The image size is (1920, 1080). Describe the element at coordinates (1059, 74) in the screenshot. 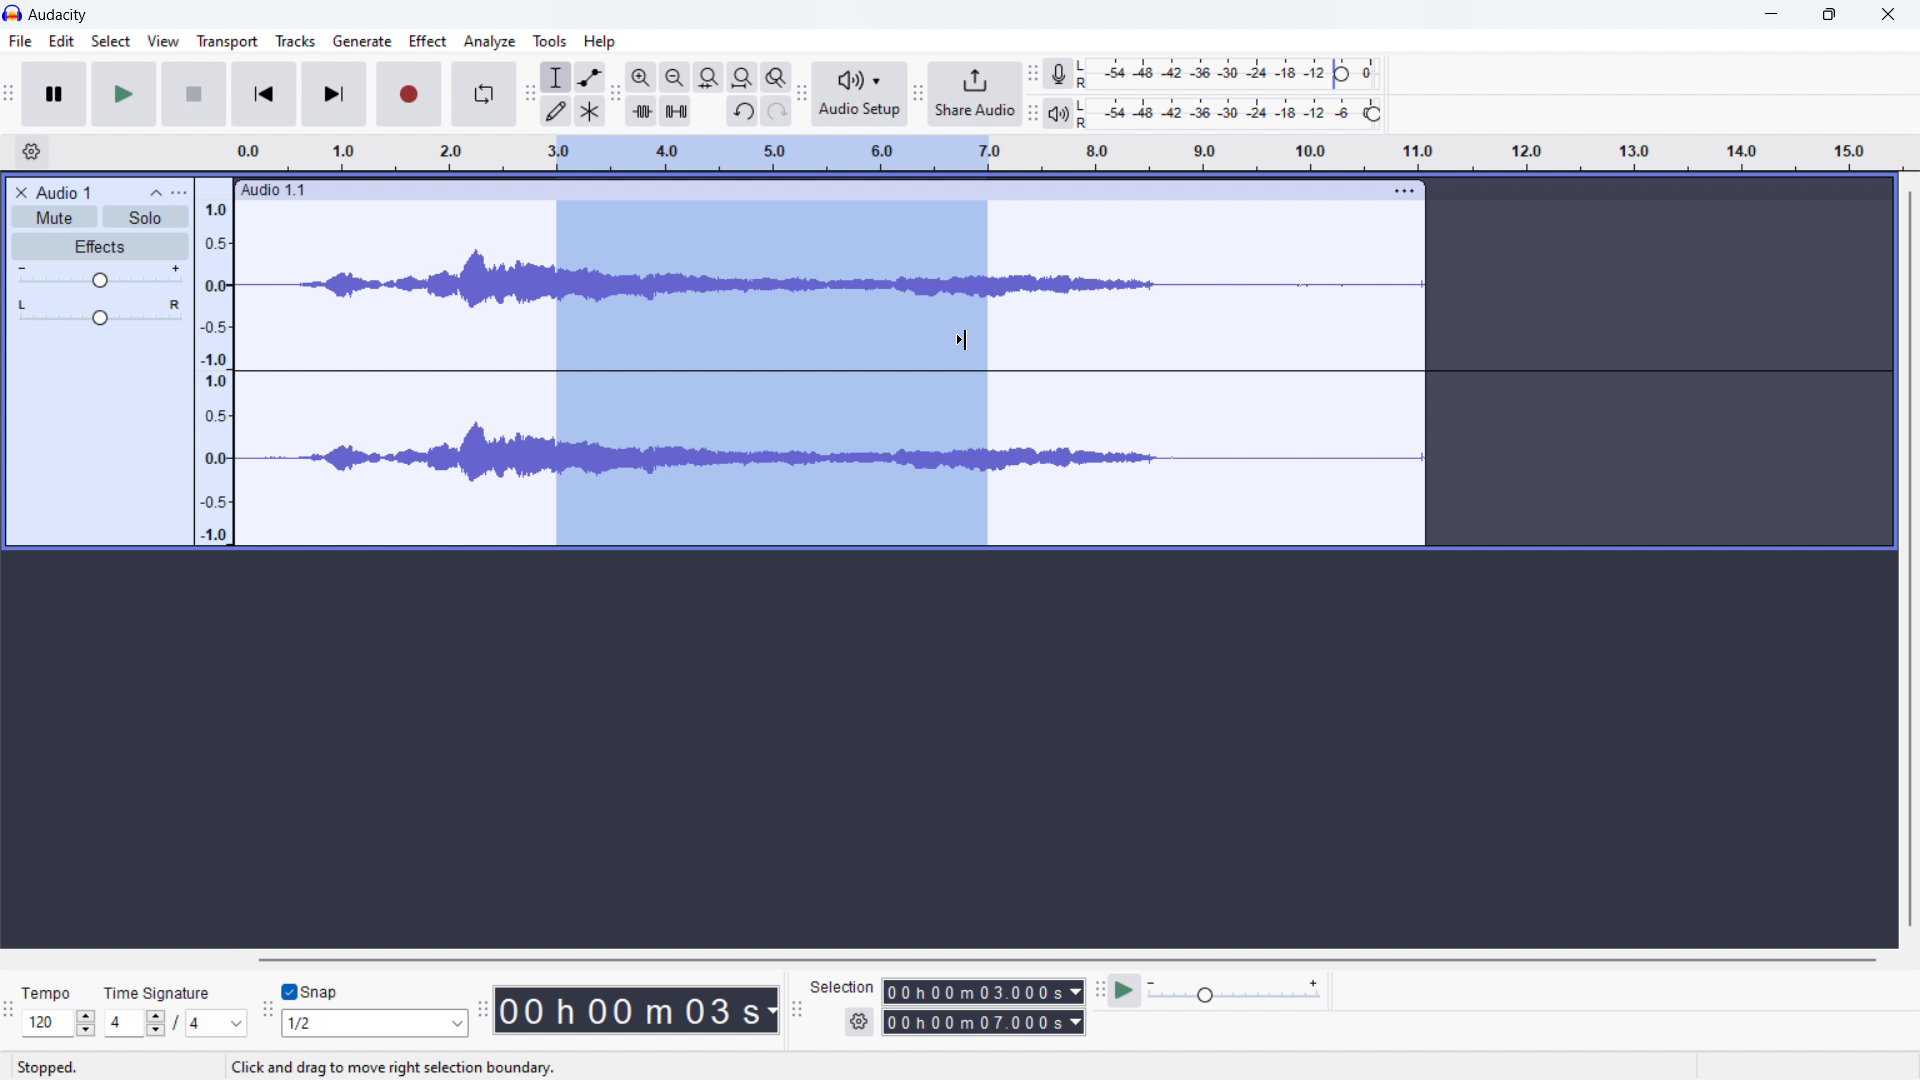

I see `recording meter` at that location.